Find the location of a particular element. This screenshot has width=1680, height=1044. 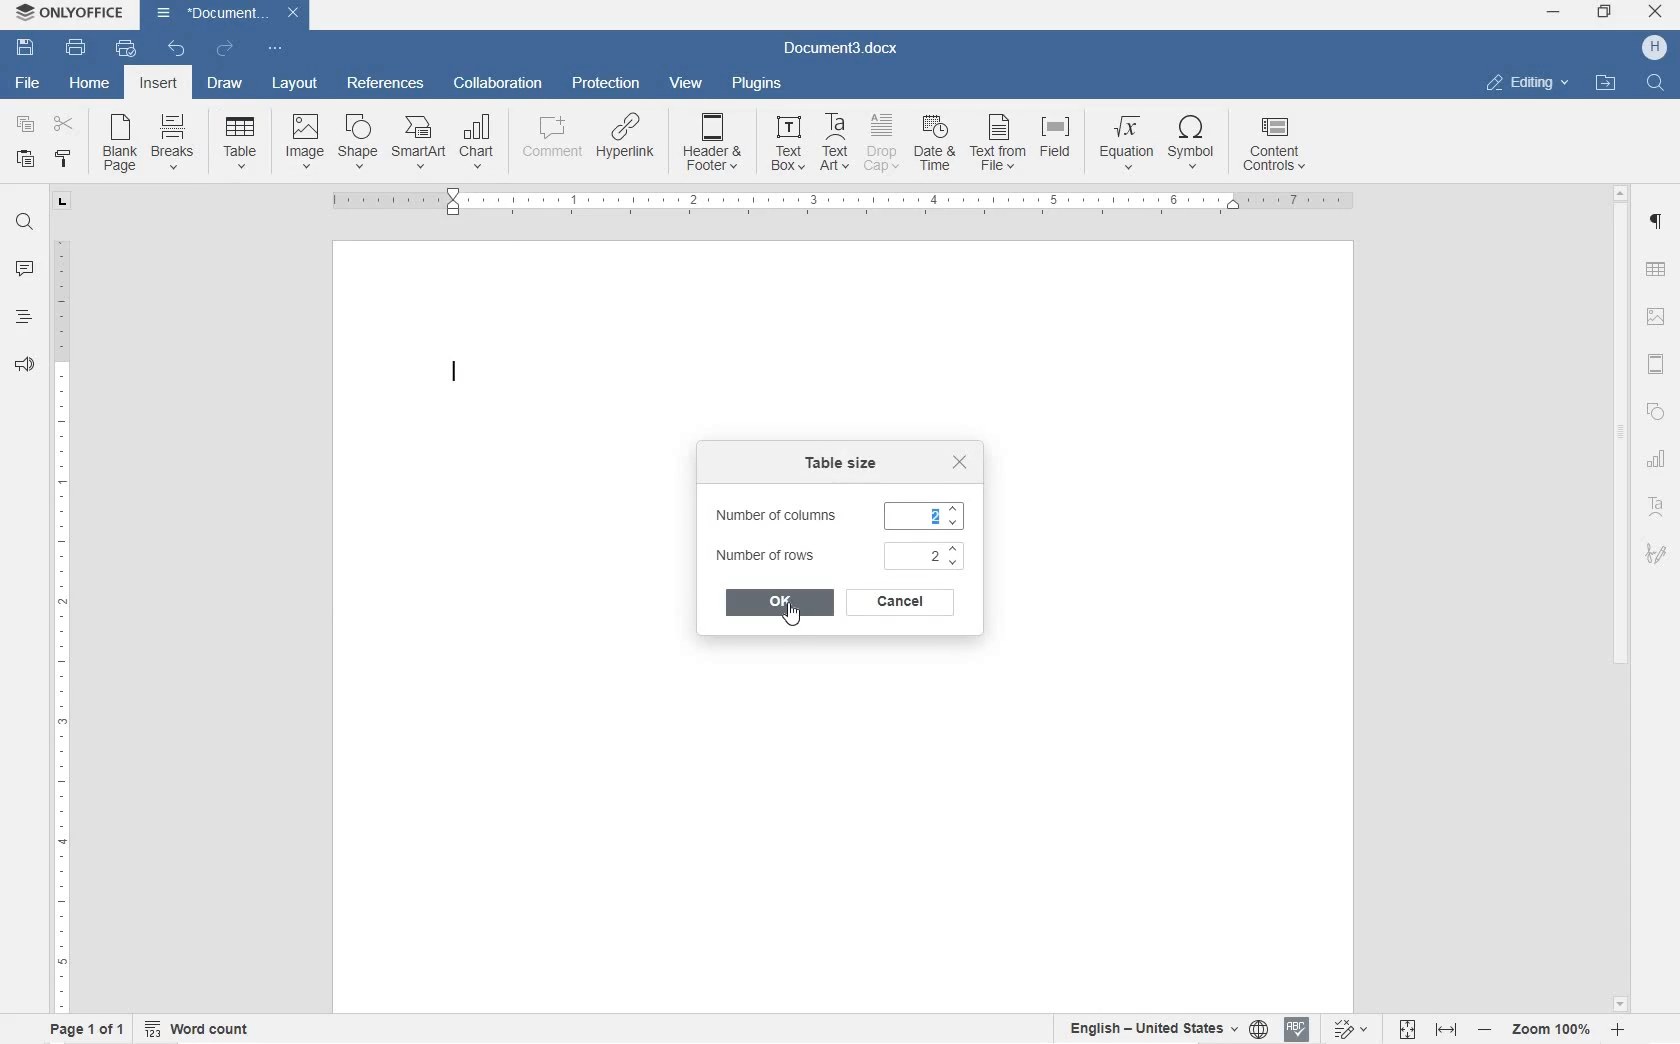

TEXT ART is located at coordinates (1657, 509).